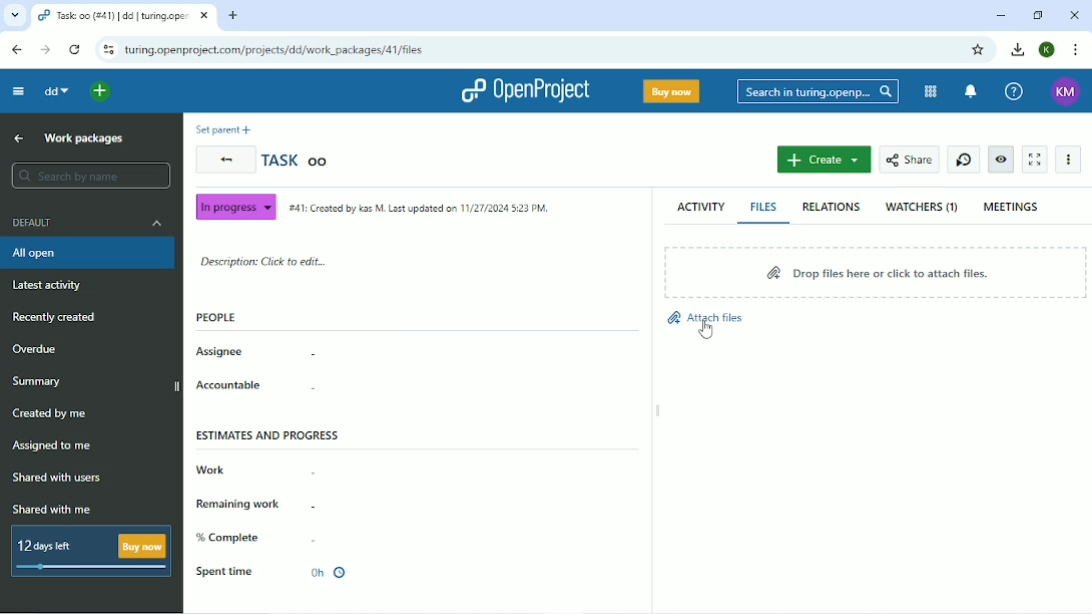 Image resolution: width=1092 pixels, height=614 pixels. What do you see at coordinates (909, 159) in the screenshot?
I see `Share` at bounding box center [909, 159].